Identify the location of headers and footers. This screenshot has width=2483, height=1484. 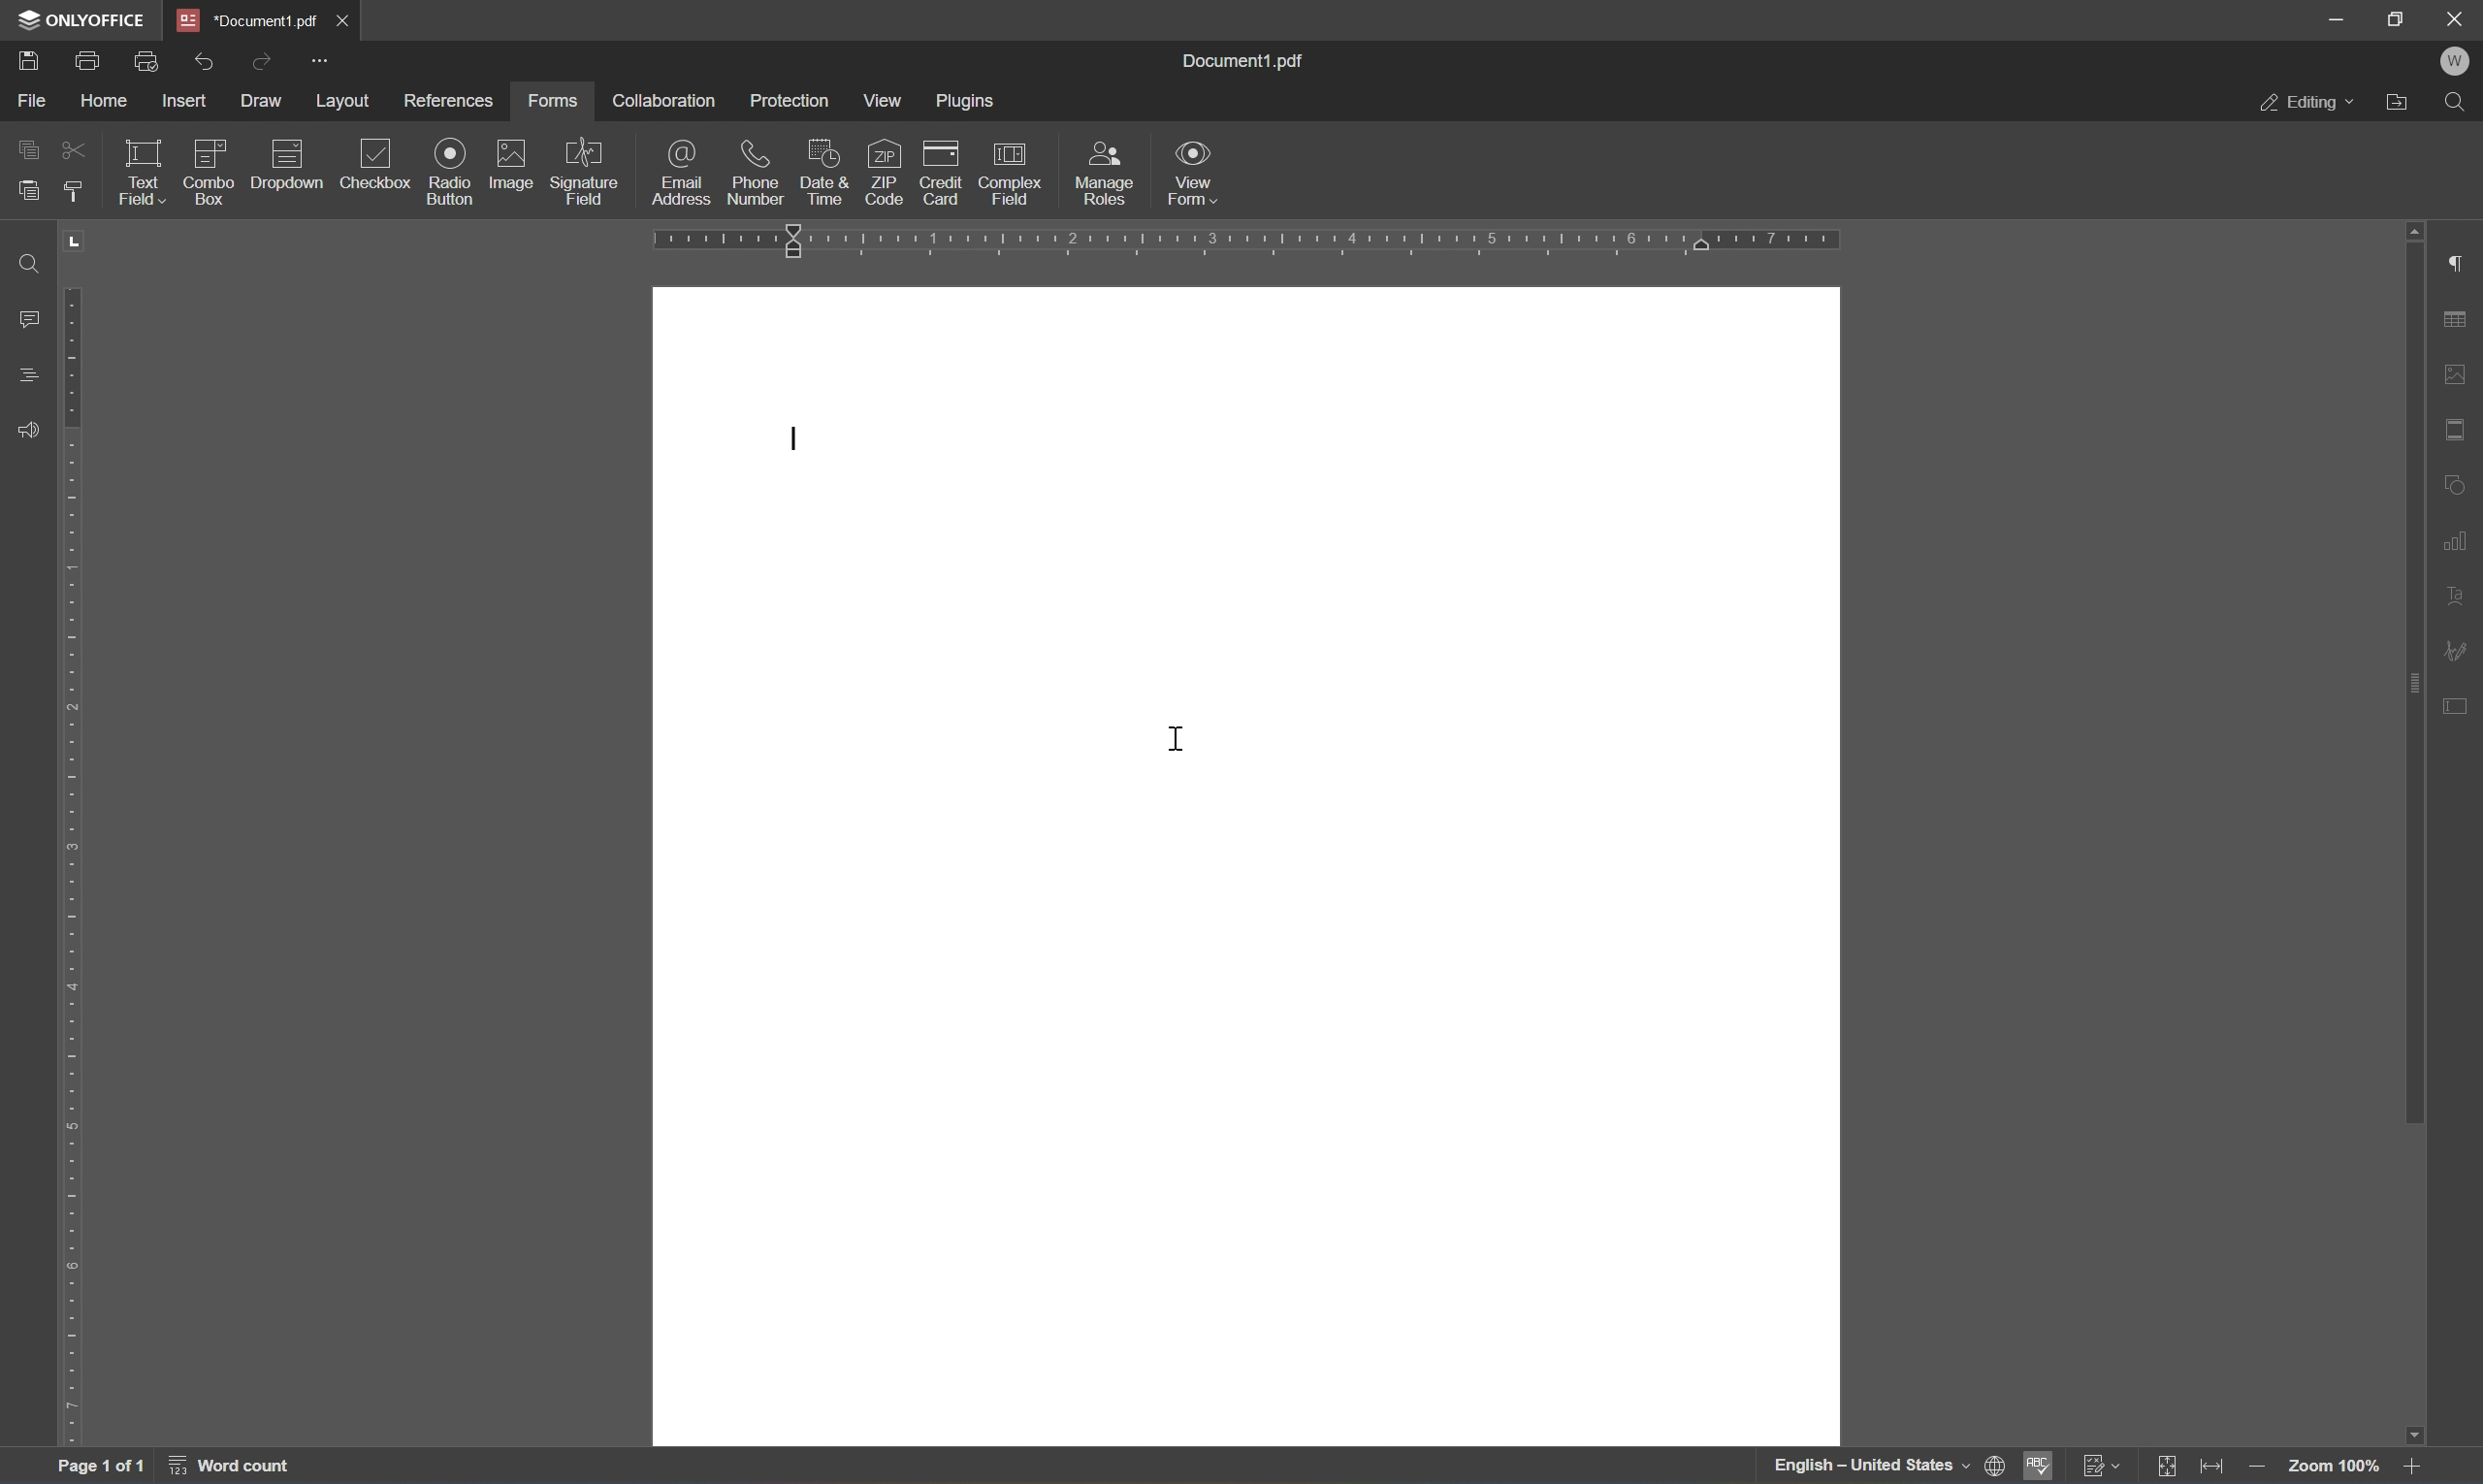
(2460, 423).